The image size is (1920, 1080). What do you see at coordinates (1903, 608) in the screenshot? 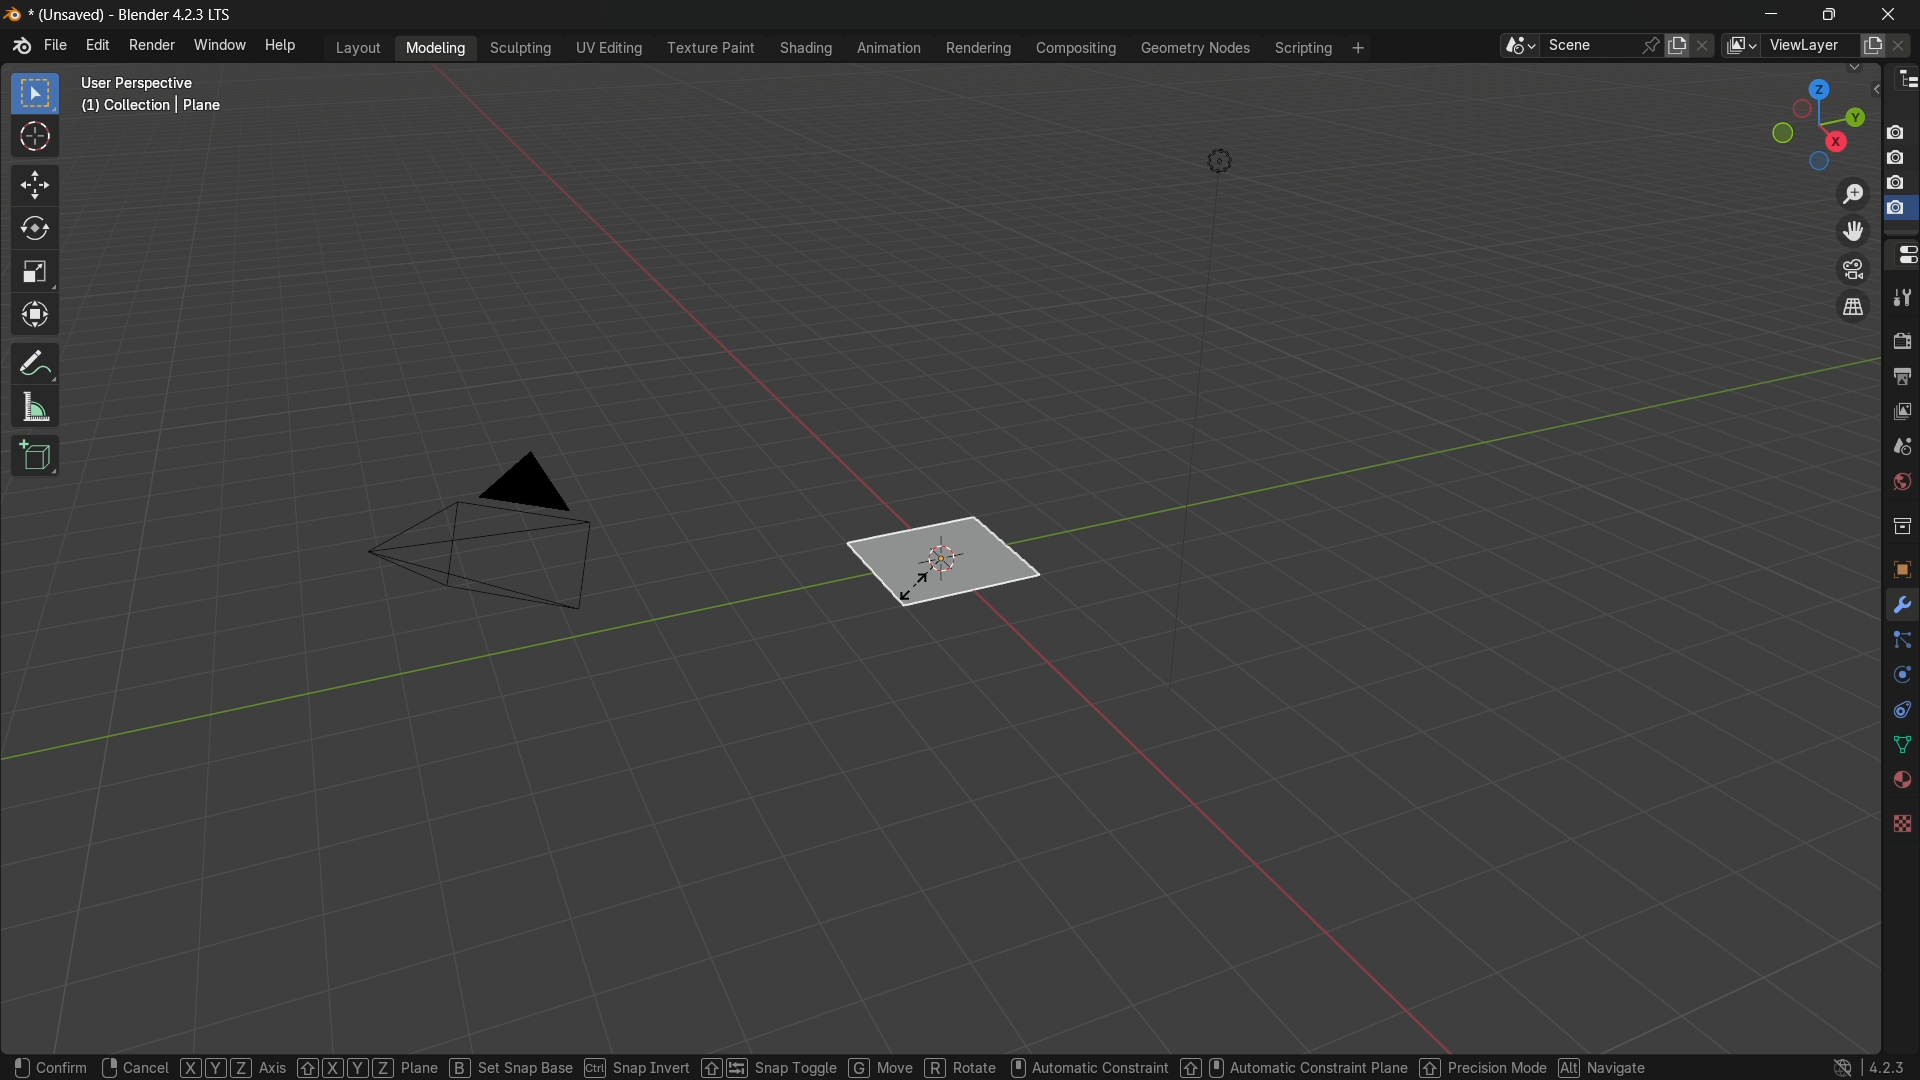
I see `tools` at bounding box center [1903, 608].